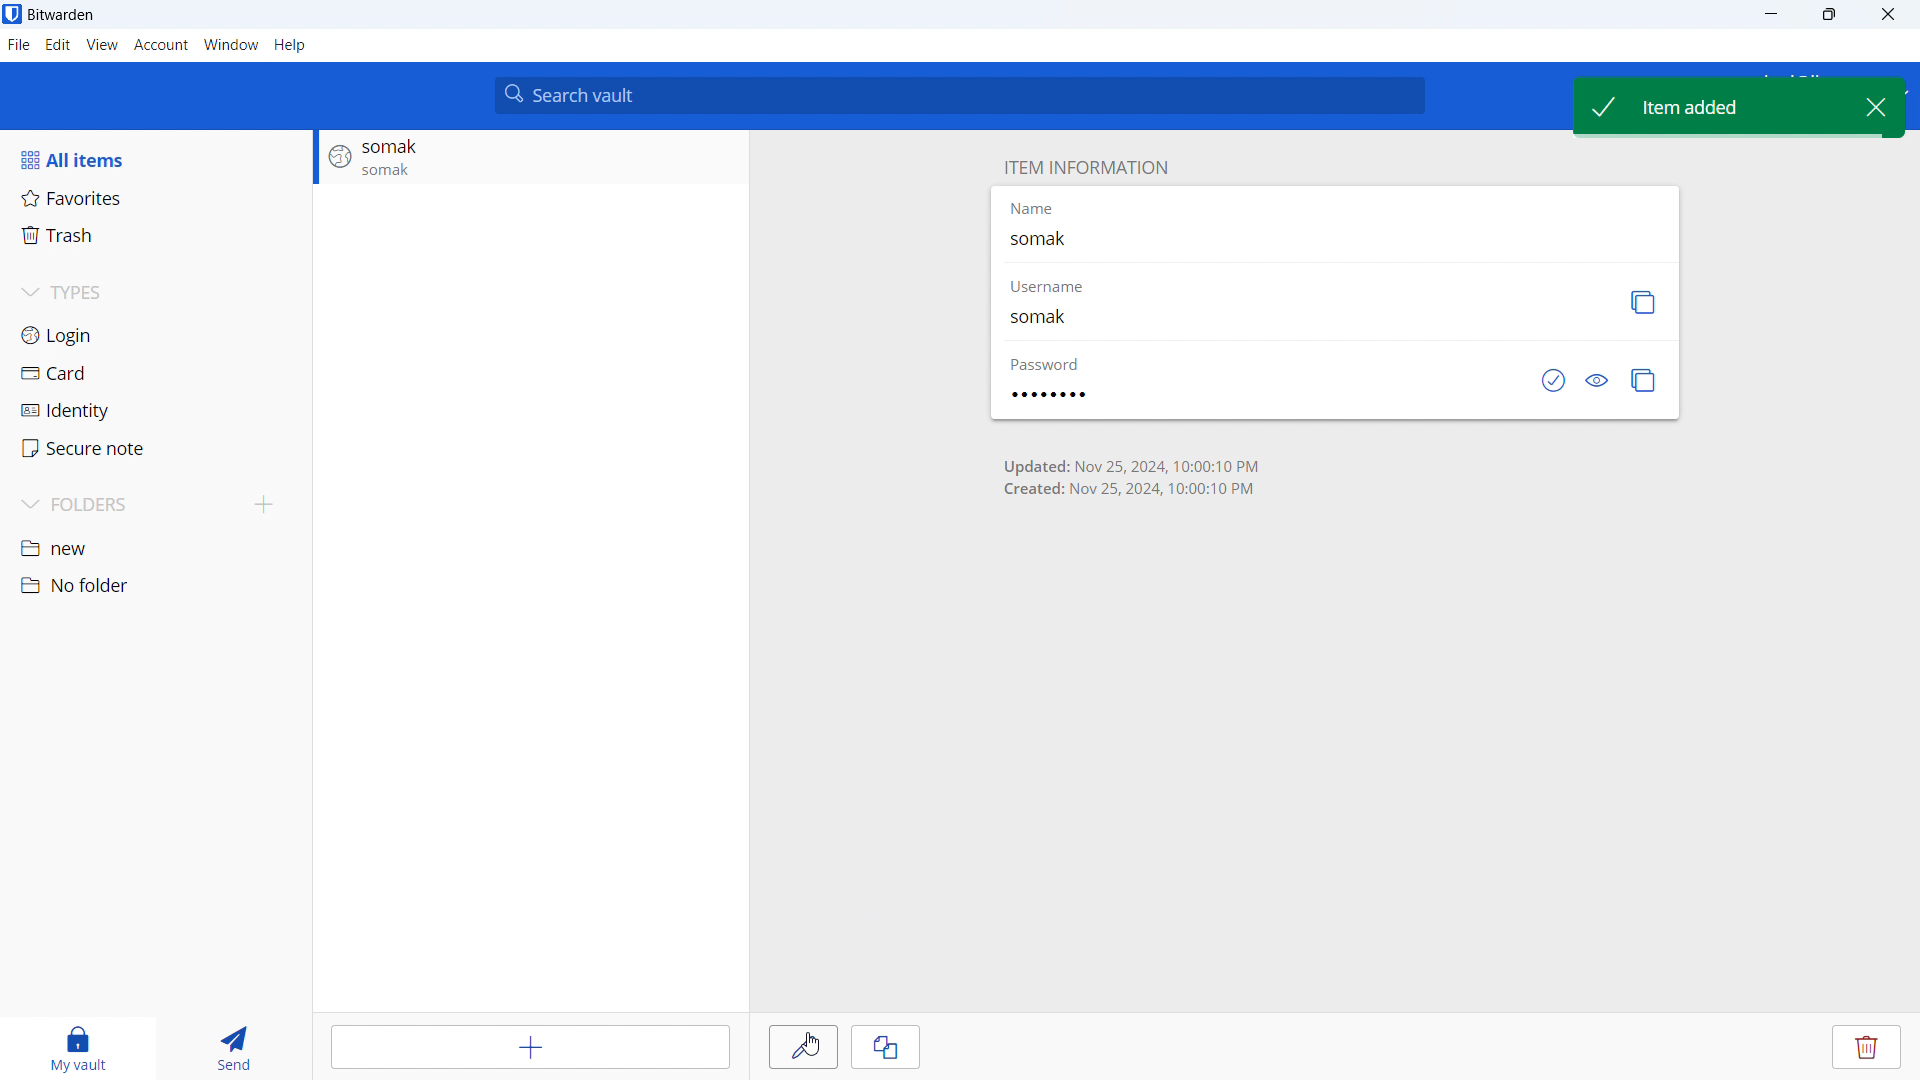  I want to click on view, so click(102, 45).